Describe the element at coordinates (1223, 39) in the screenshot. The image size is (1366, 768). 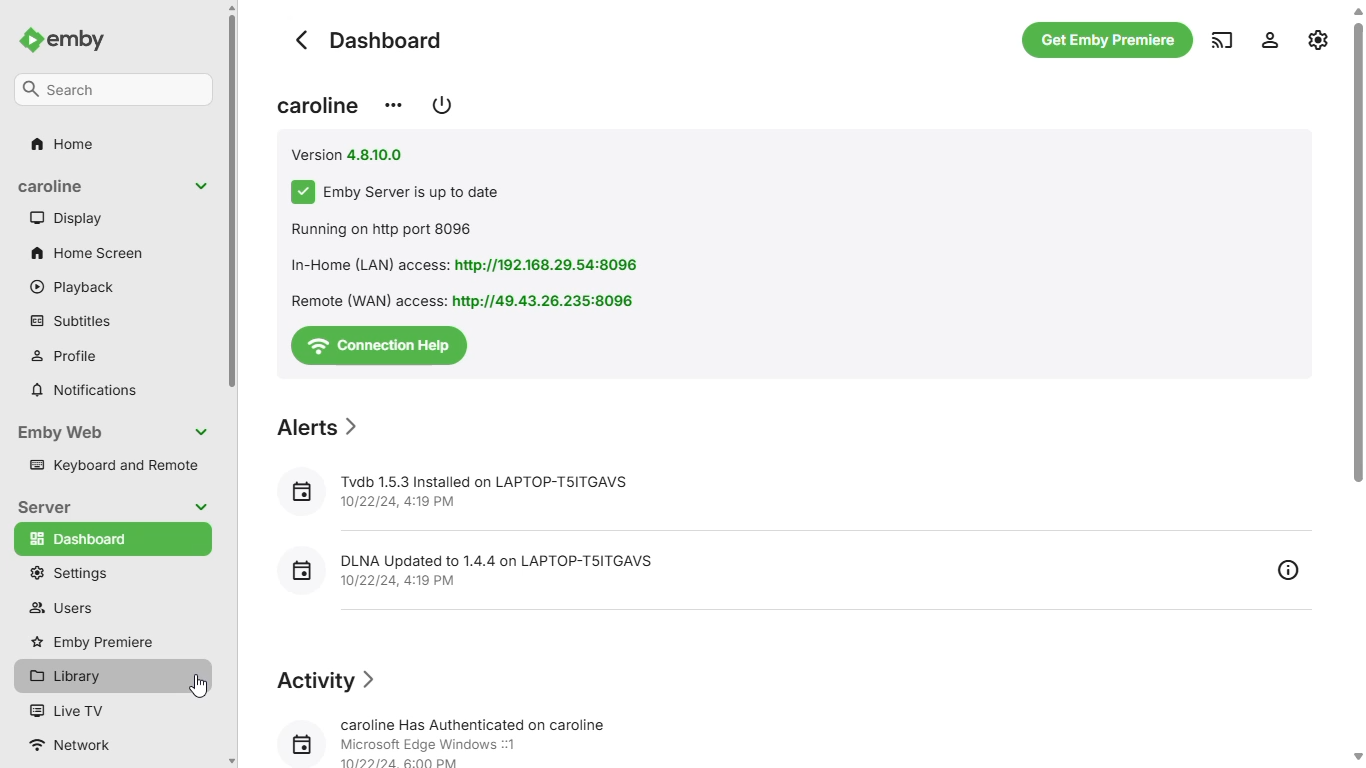
I see `play on another device` at that location.